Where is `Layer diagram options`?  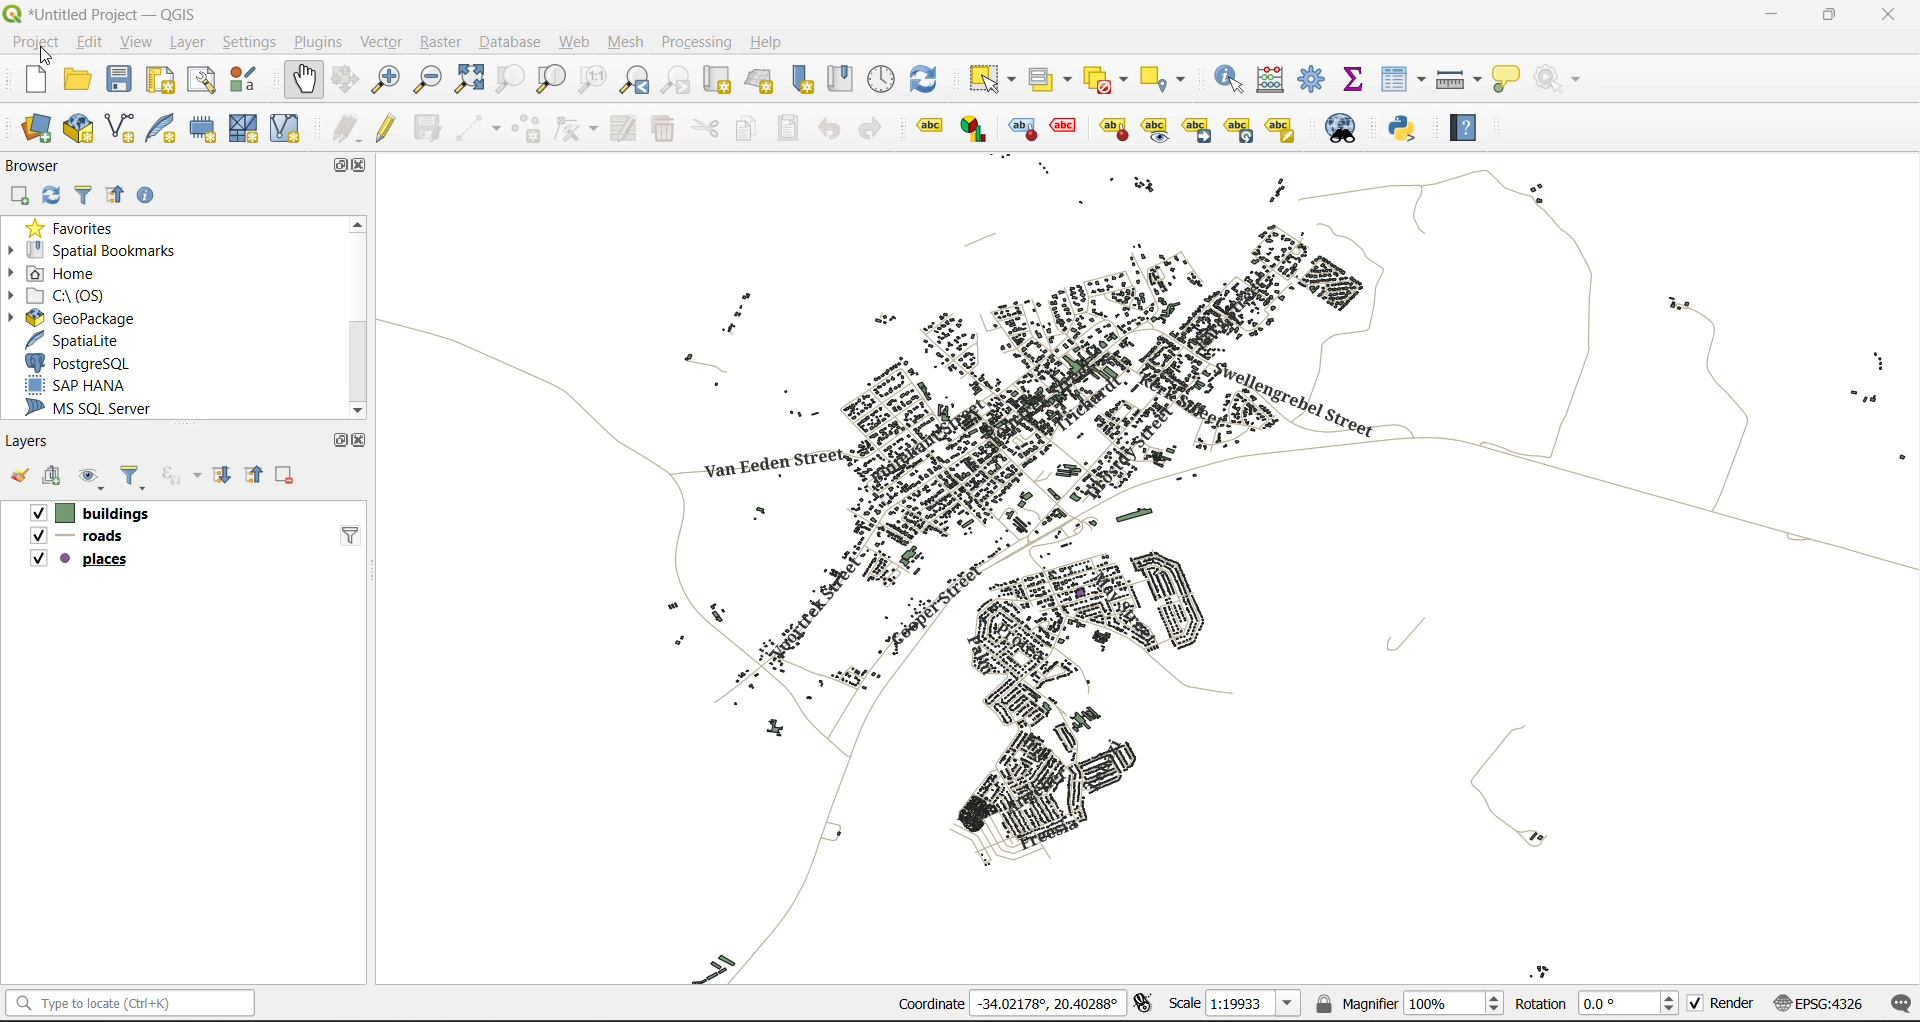
Layer diagram options is located at coordinates (975, 128).